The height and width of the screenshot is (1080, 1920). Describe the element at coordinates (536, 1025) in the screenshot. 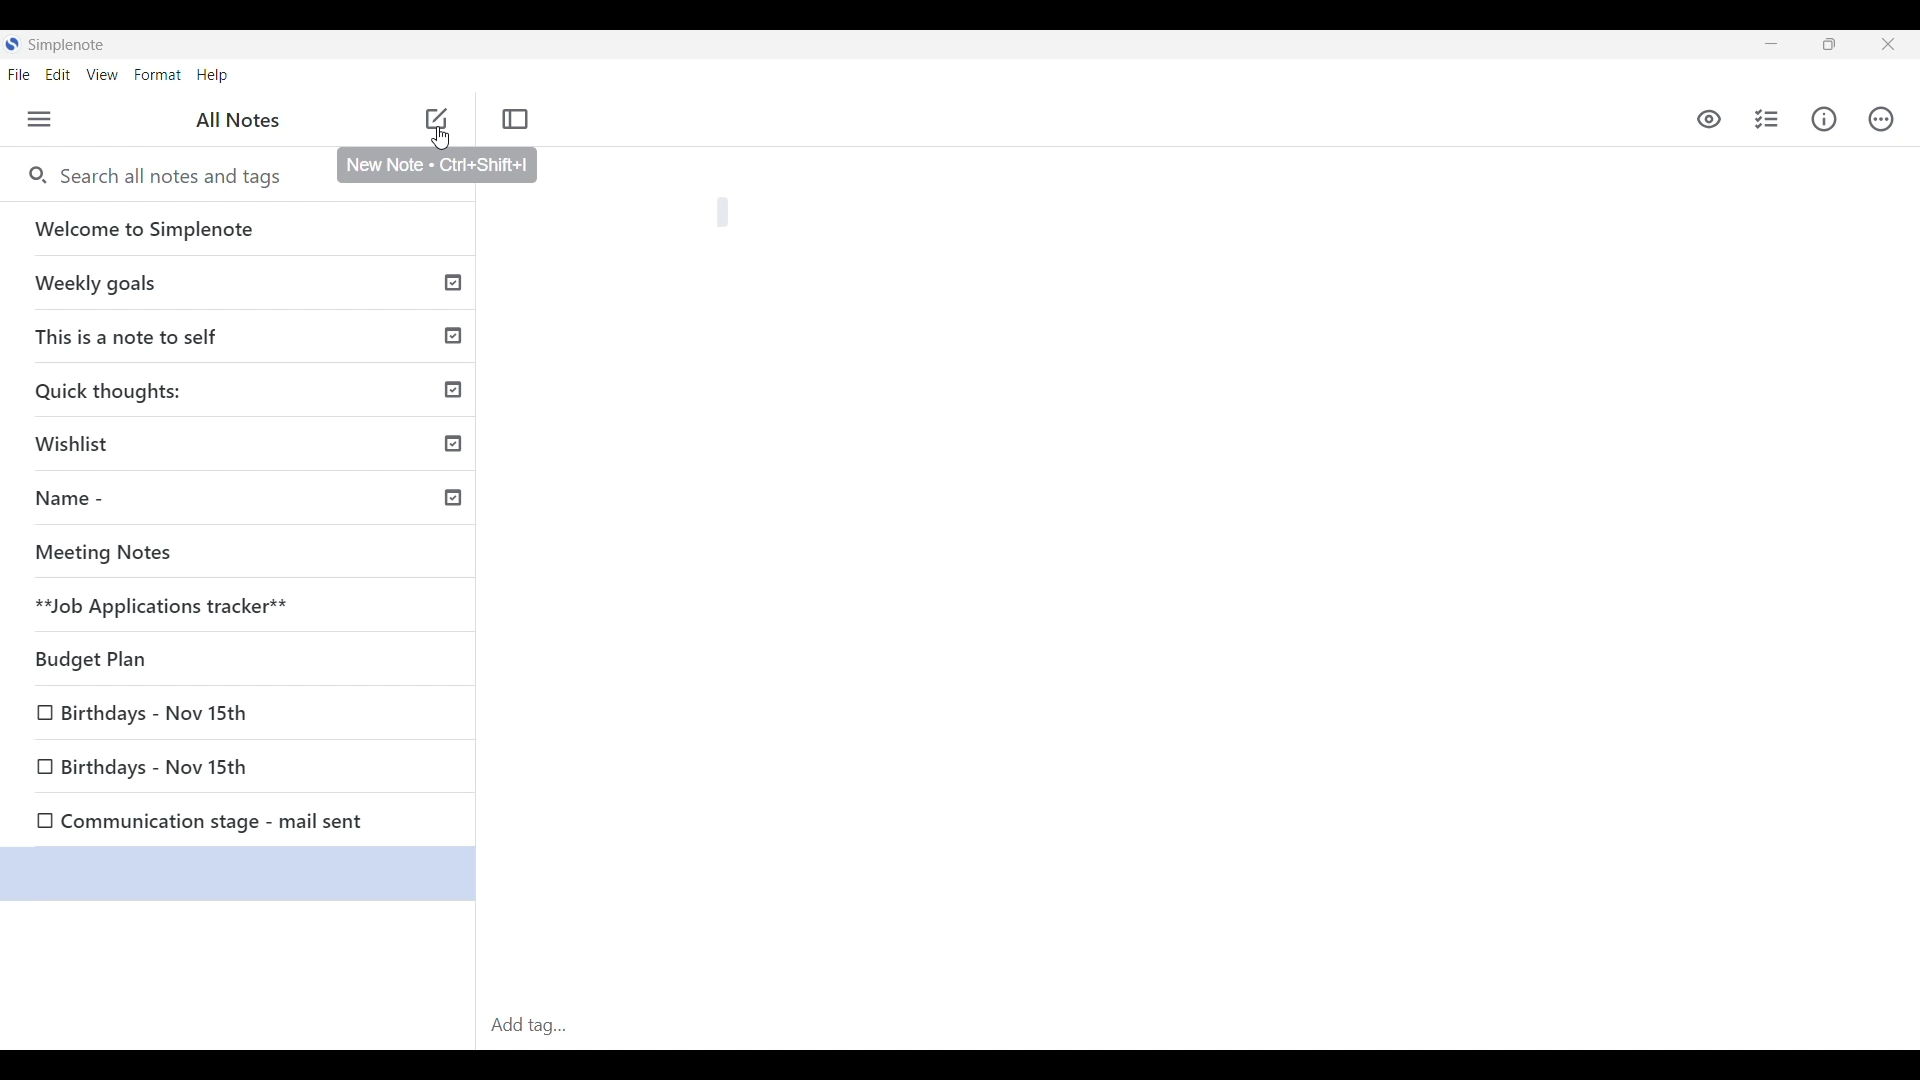

I see `Add tag...` at that location.